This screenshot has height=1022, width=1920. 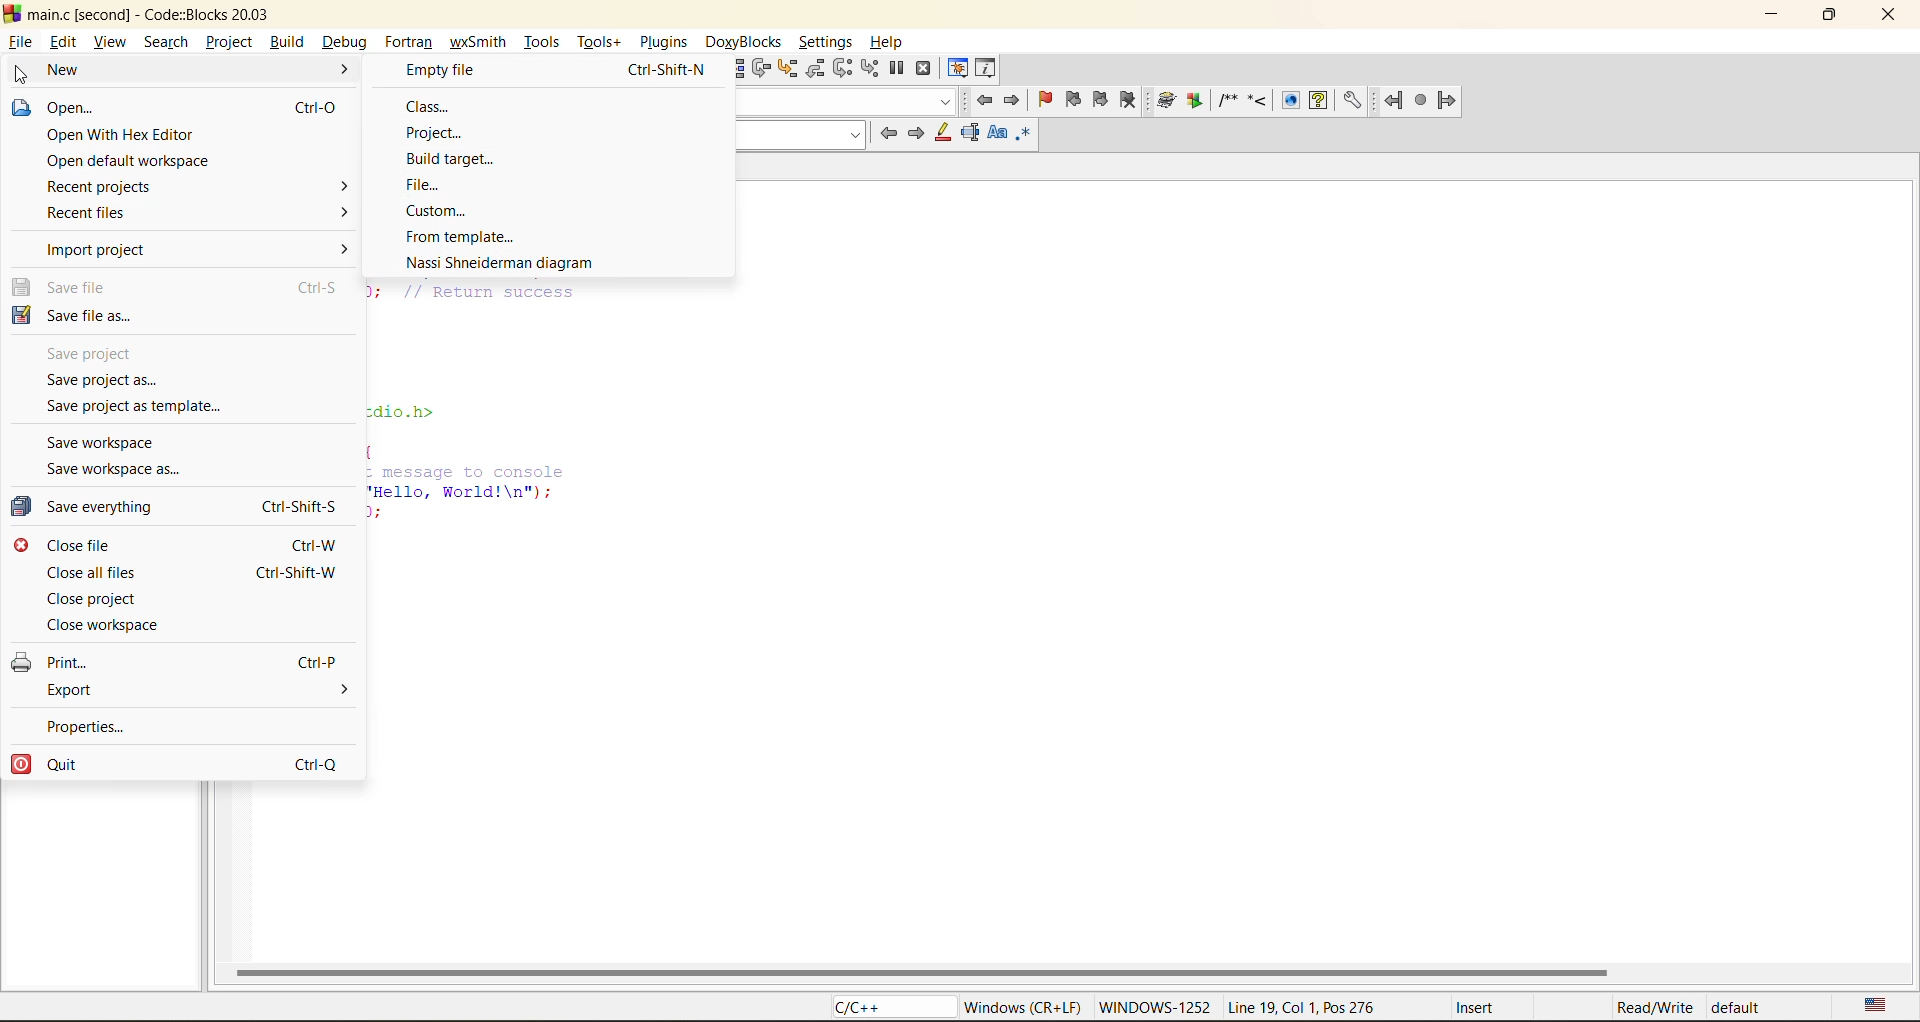 What do you see at coordinates (314, 660) in the screenshot?
I see `Ctrl-P` at bounding box center [314, 660].